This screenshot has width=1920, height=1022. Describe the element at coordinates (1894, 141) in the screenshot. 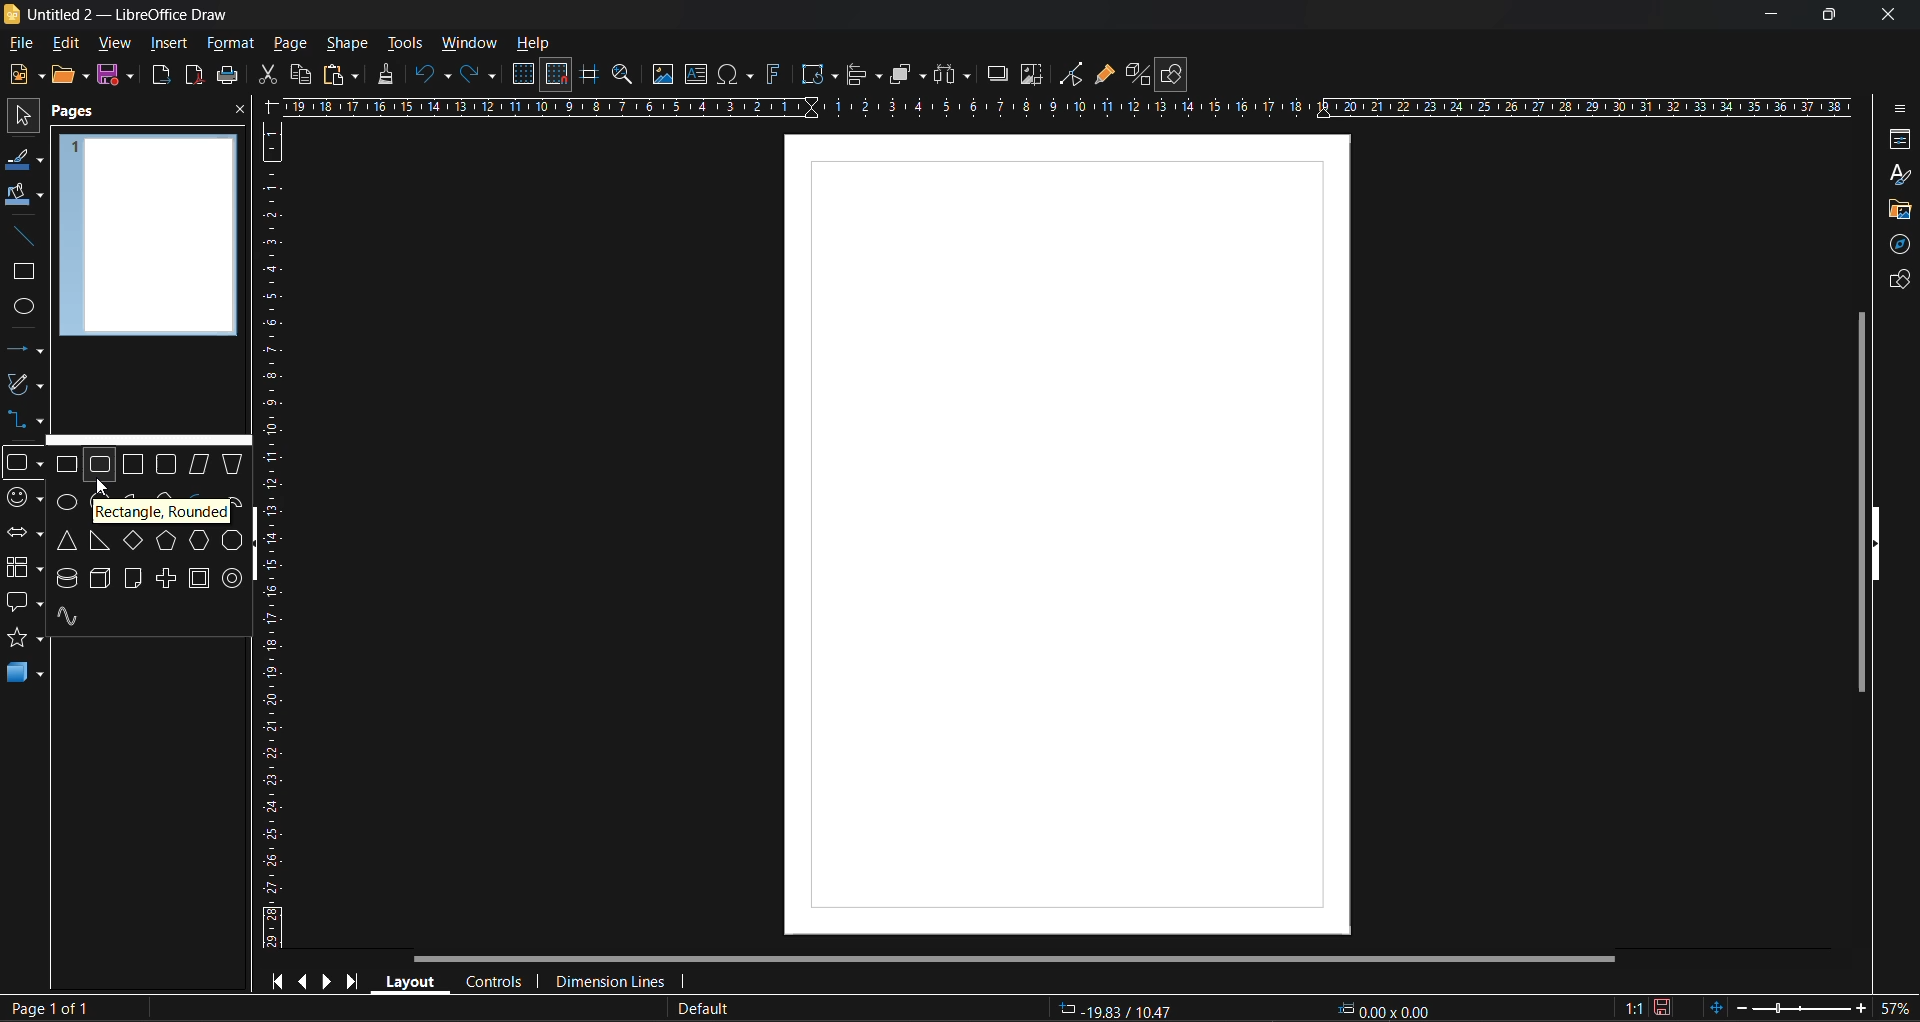

I see `properties` at that location.